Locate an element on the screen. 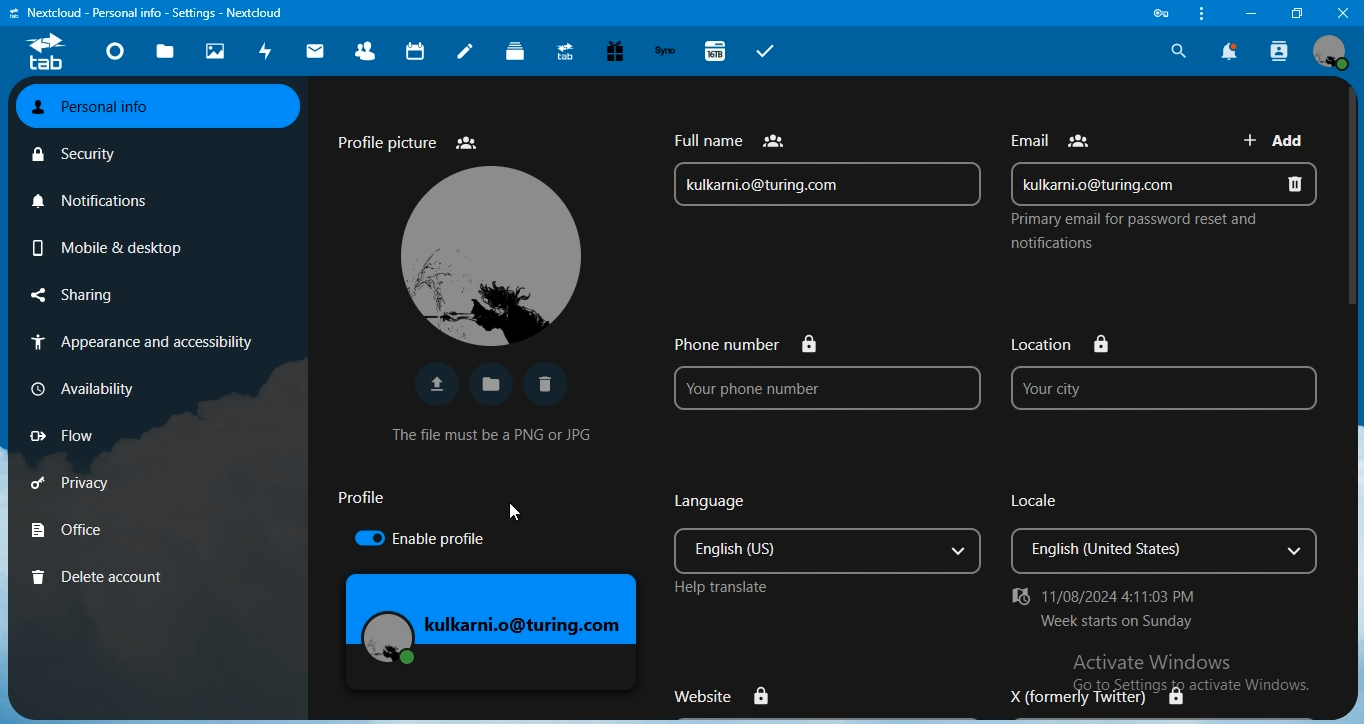 The height and width of the screenshot is (724, 1364). mail is located at coordinates (315, 54).